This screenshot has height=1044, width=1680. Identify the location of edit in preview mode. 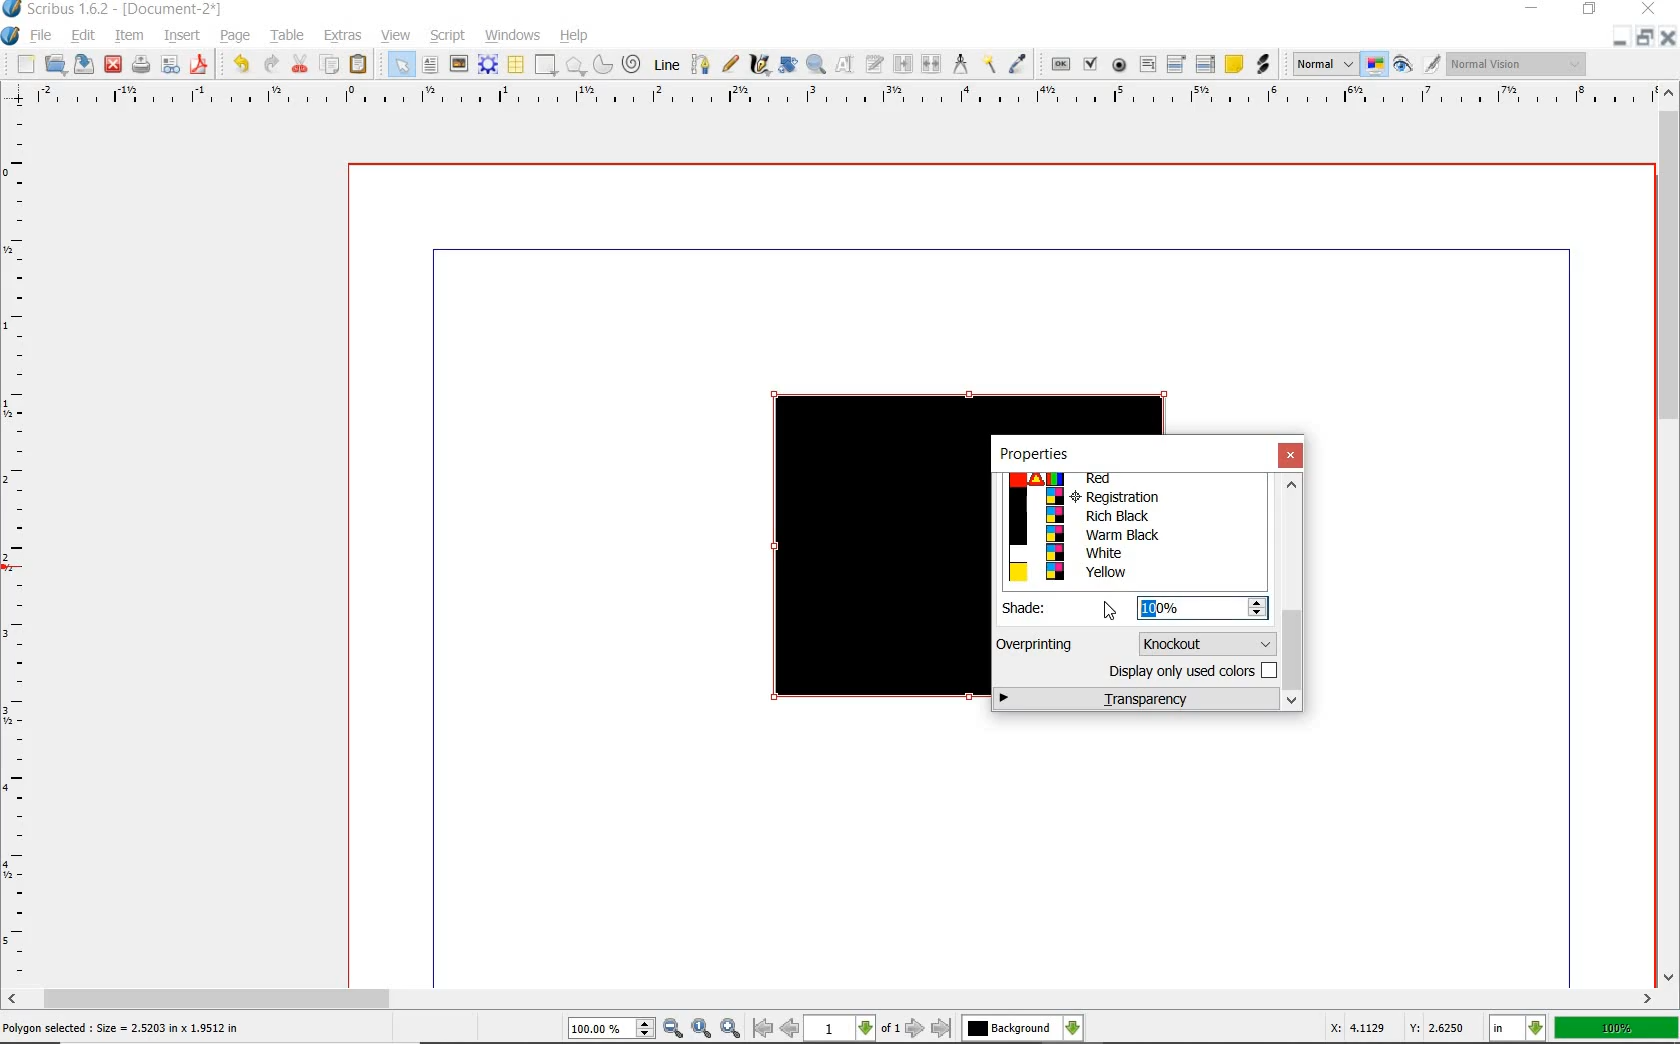
(1431, 64).